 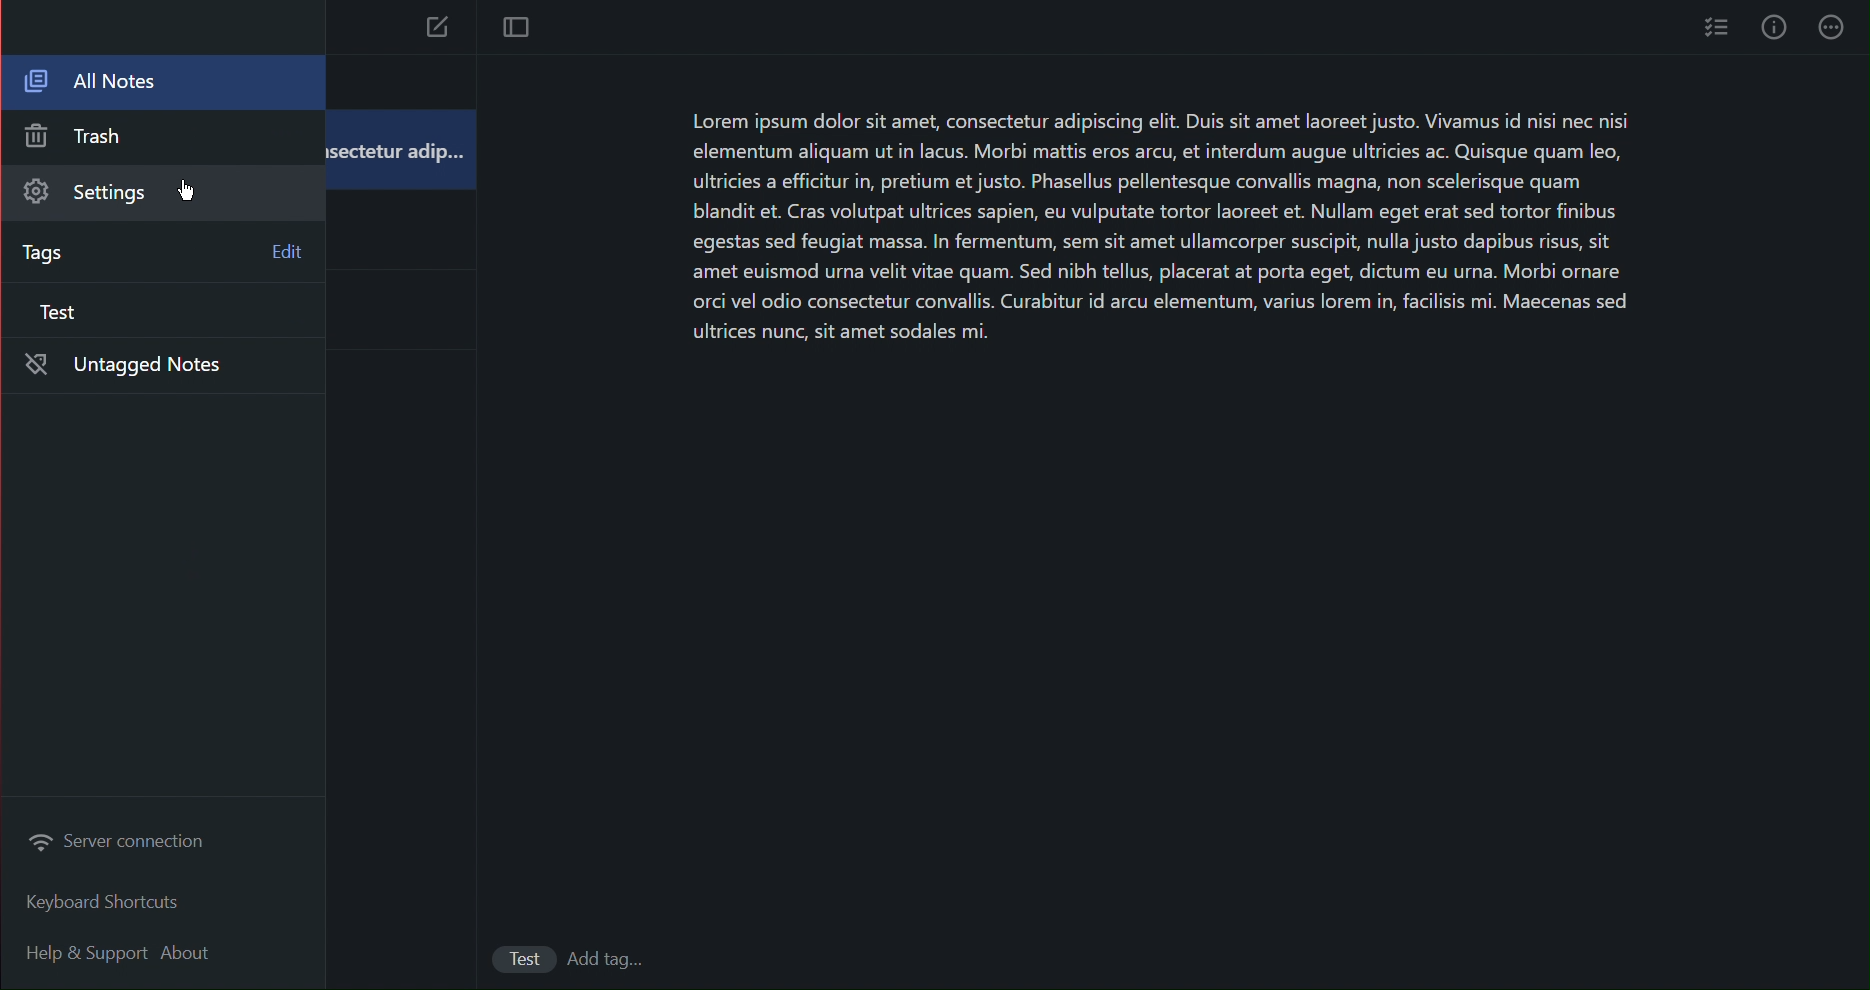 I want to click on Test, so click(x=521, y=955).